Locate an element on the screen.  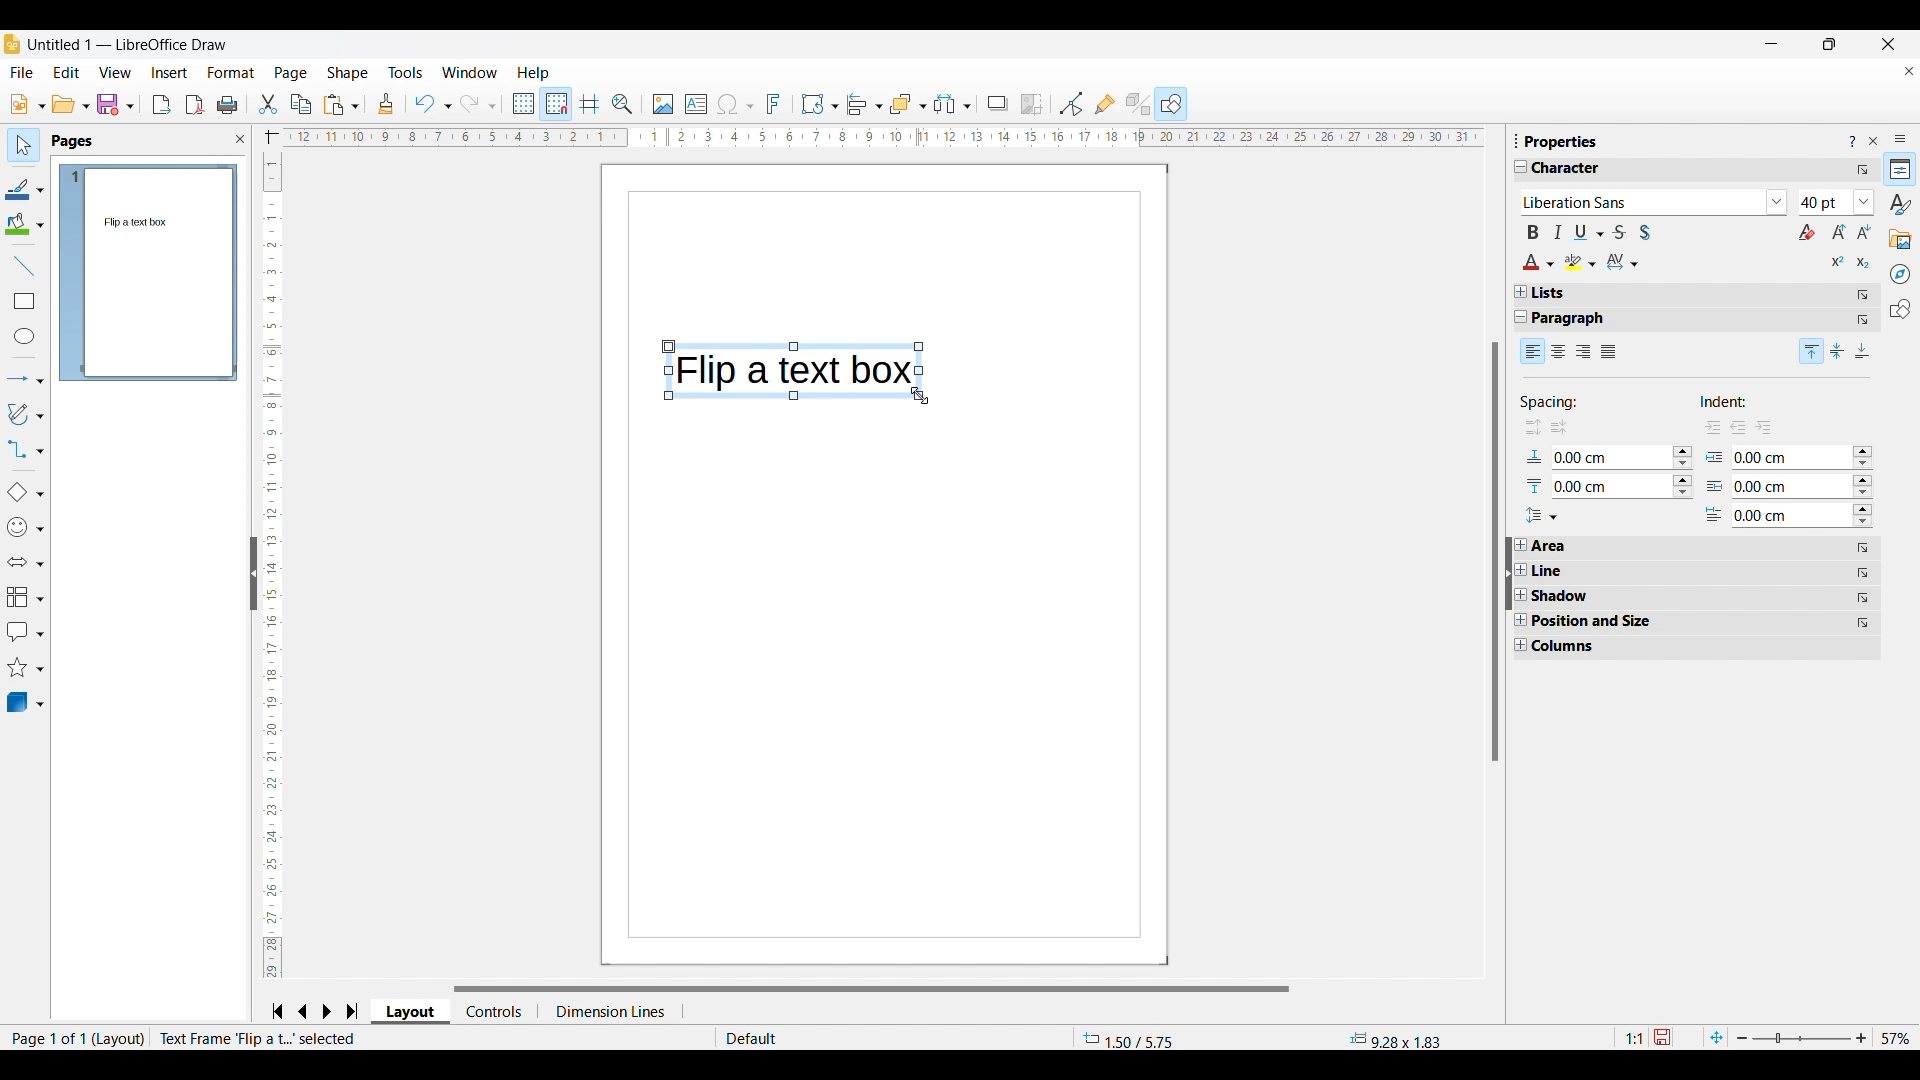
Vertical slider is located at coordinates (1496, 551).